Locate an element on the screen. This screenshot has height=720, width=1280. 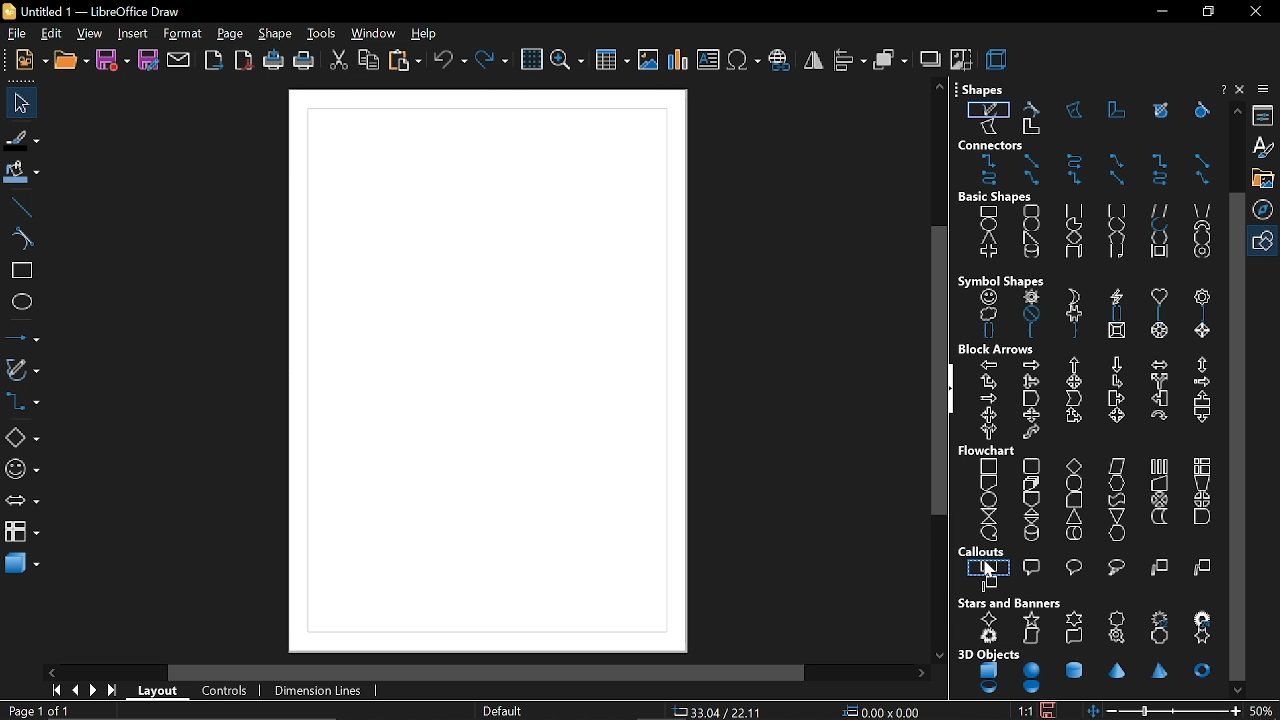
help is located at coordinates (429, 35).